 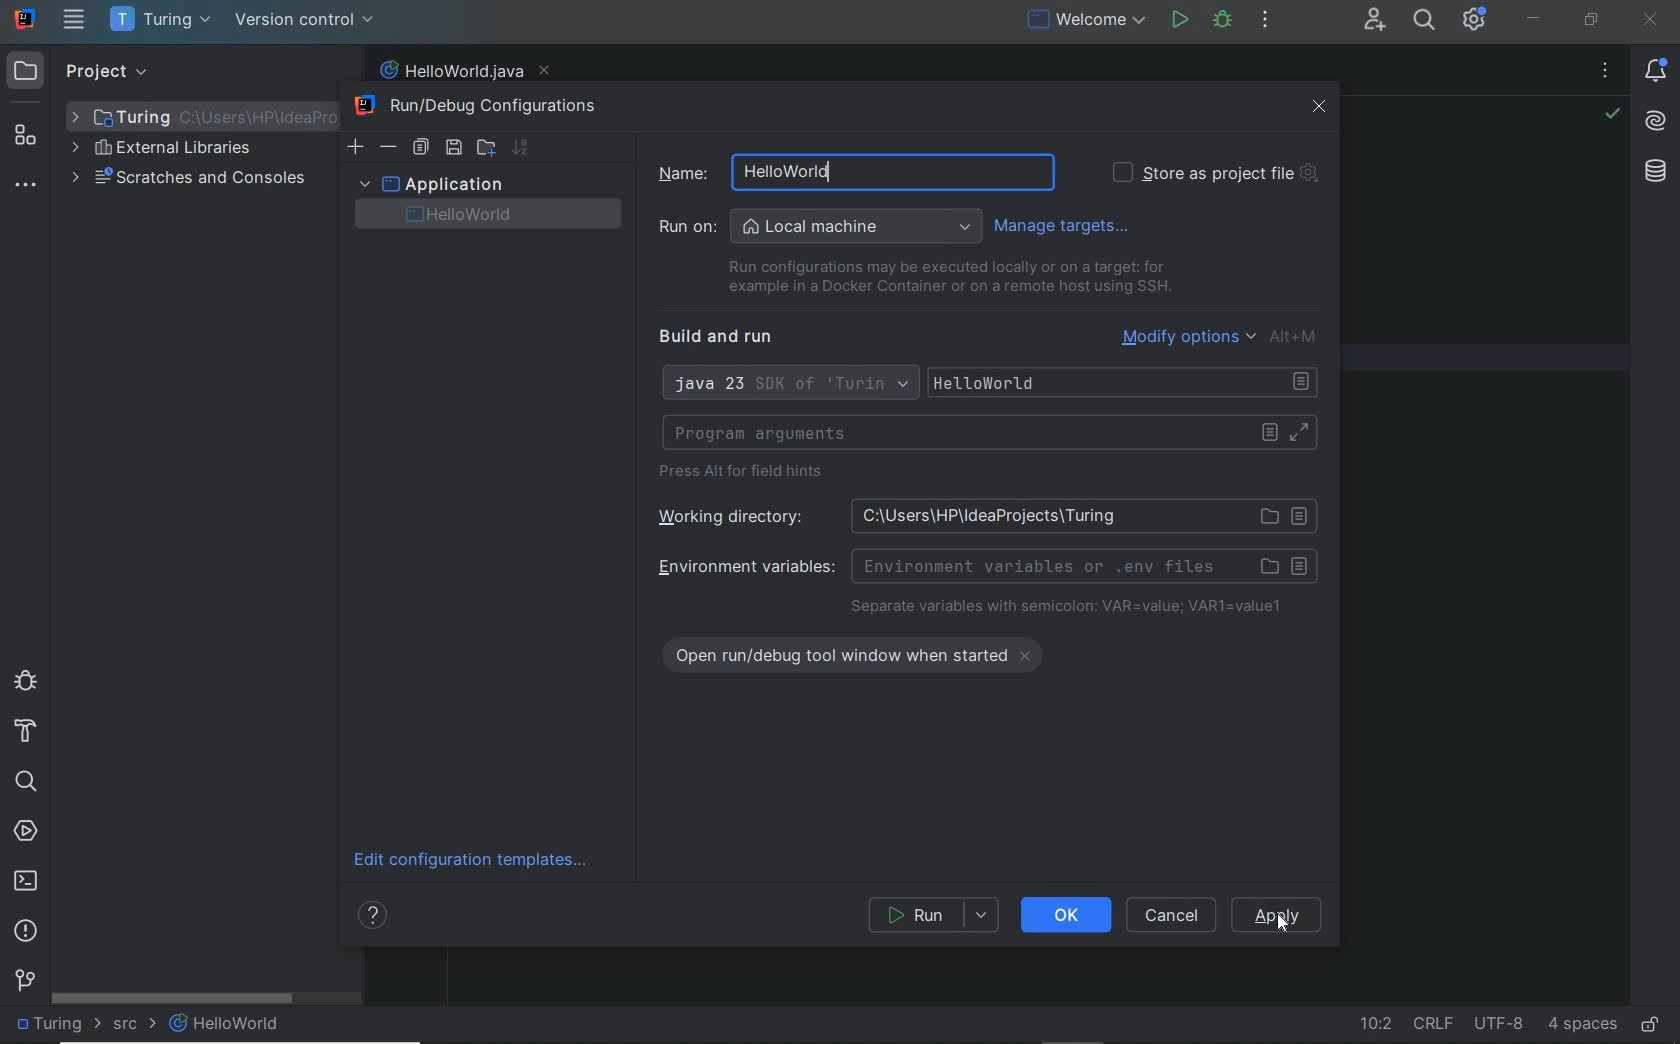 What do you see at coordinates (1320, 107) in the screenshot?
I see `CLOSE` at bounding box center [1320, 107].